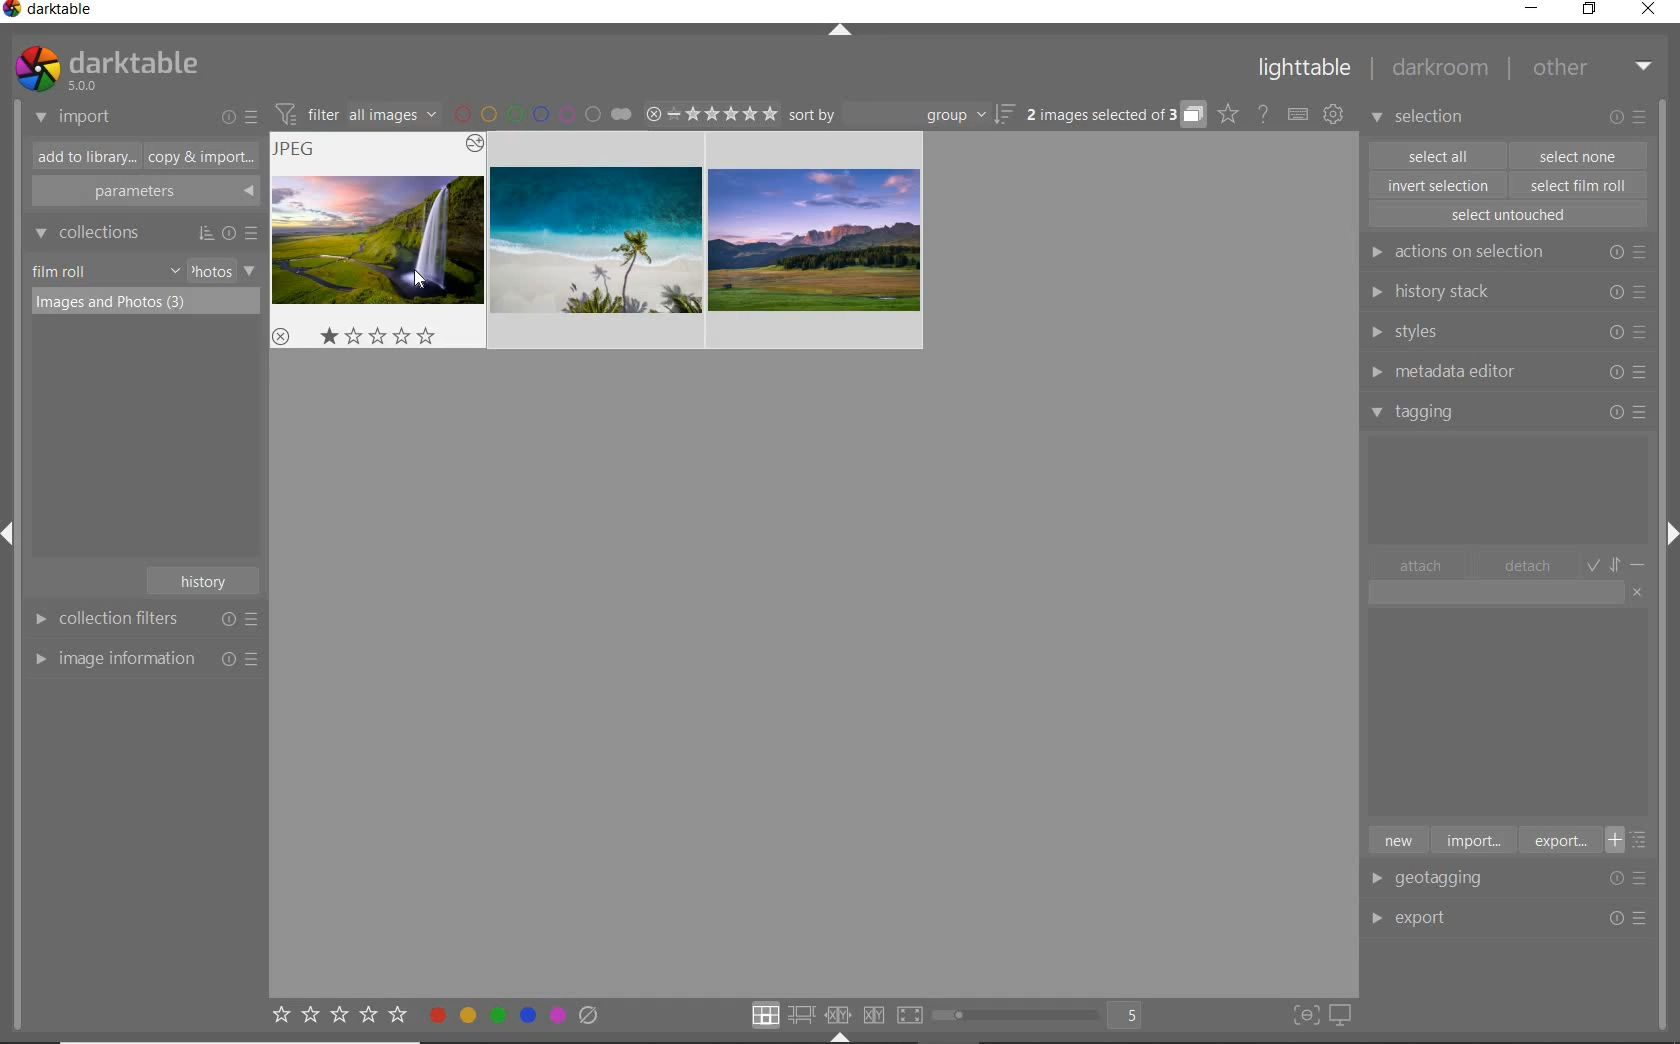  Describe the element at coordinates (1397, 839) in the screenshot. I see `new` at that location.